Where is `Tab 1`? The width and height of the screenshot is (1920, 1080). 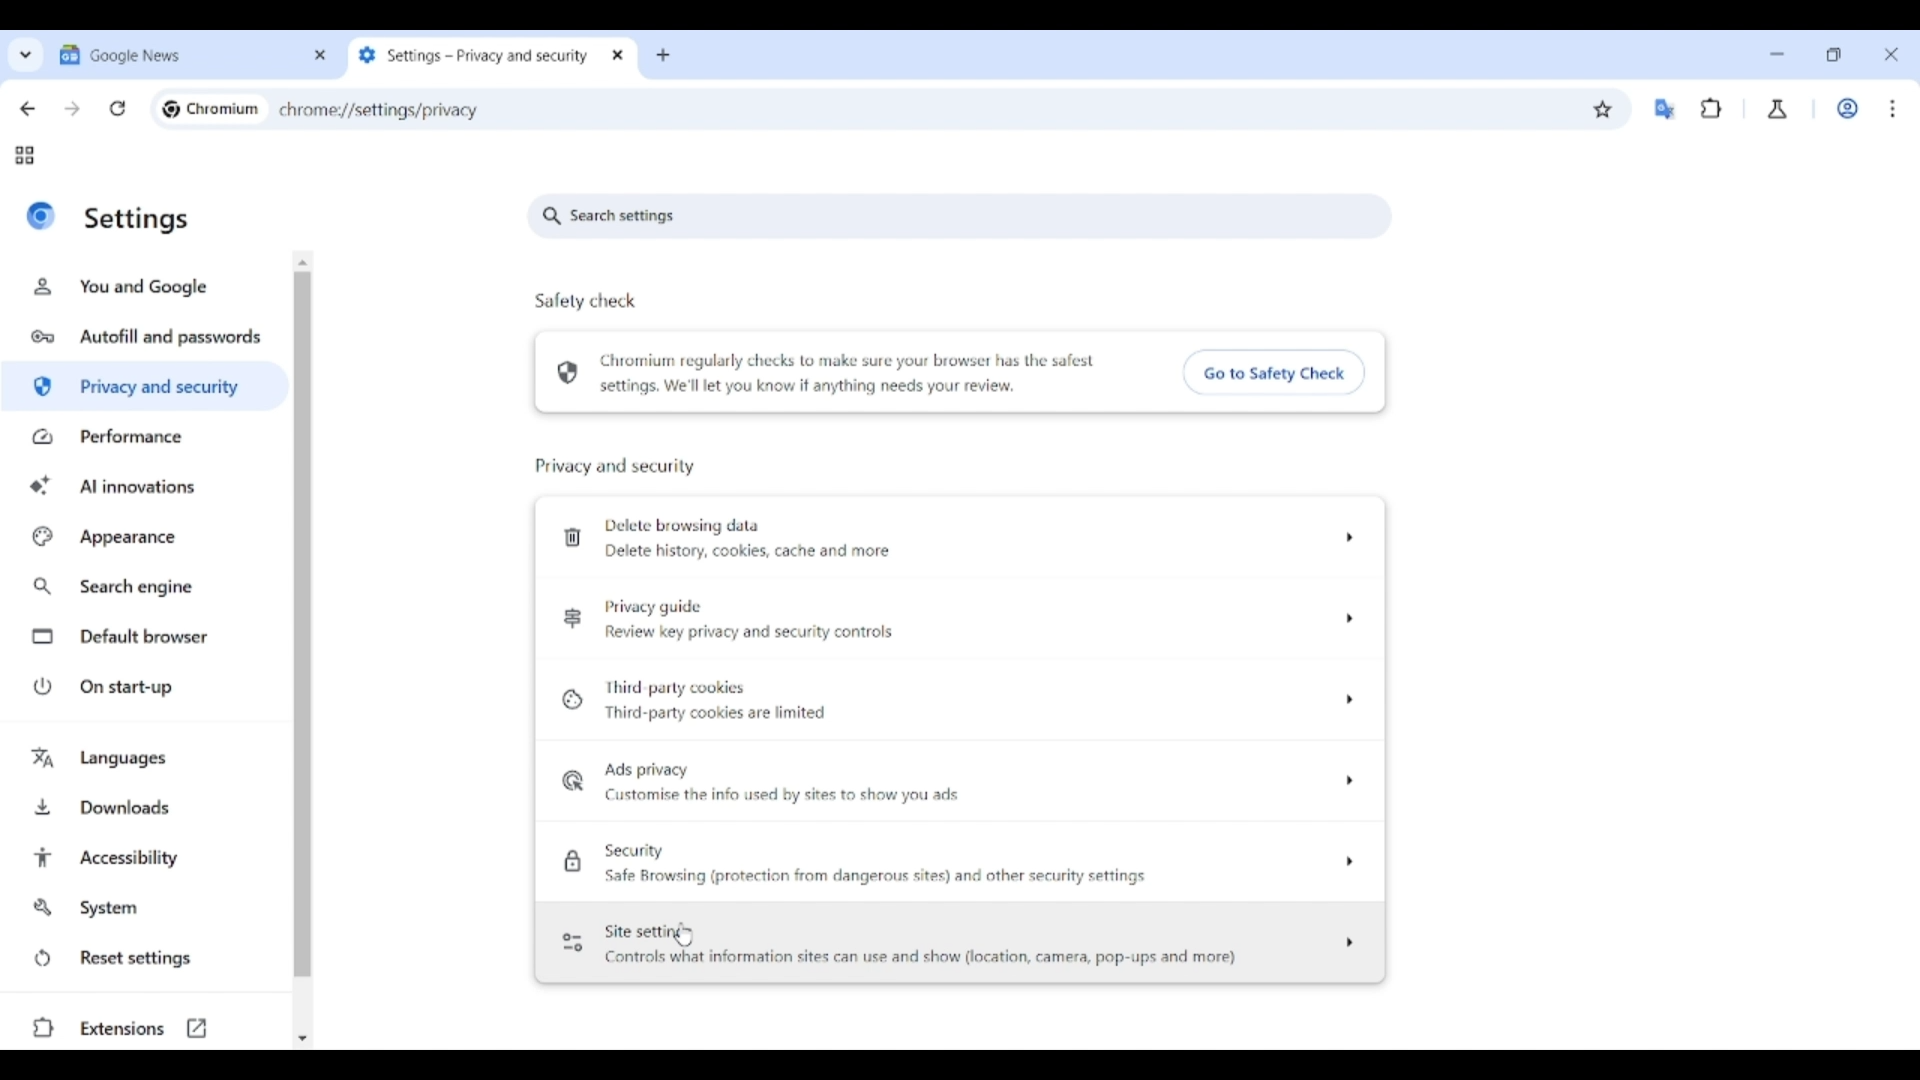 Tab 1 is located at coordinates (178, 54).